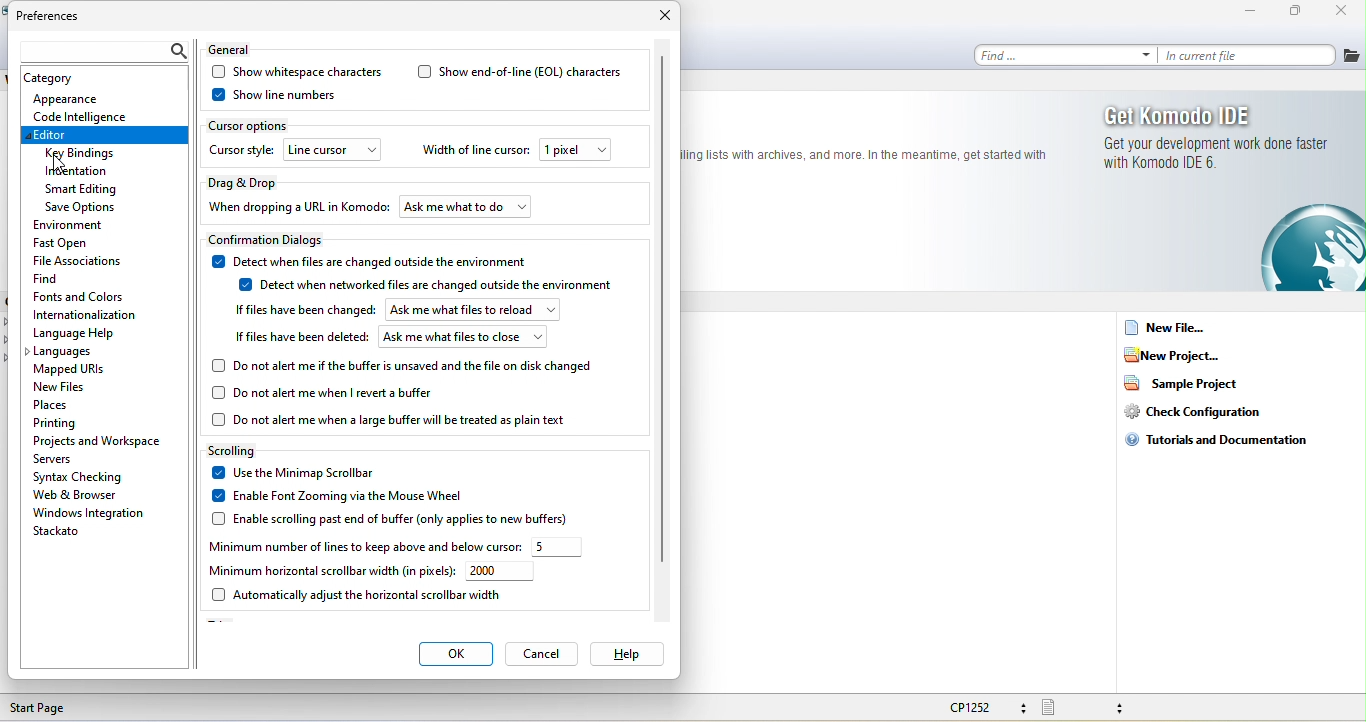  What do you see at coordinates (94, 333) in the screenshot?
I see `language help` at bounding box center [94, 333].